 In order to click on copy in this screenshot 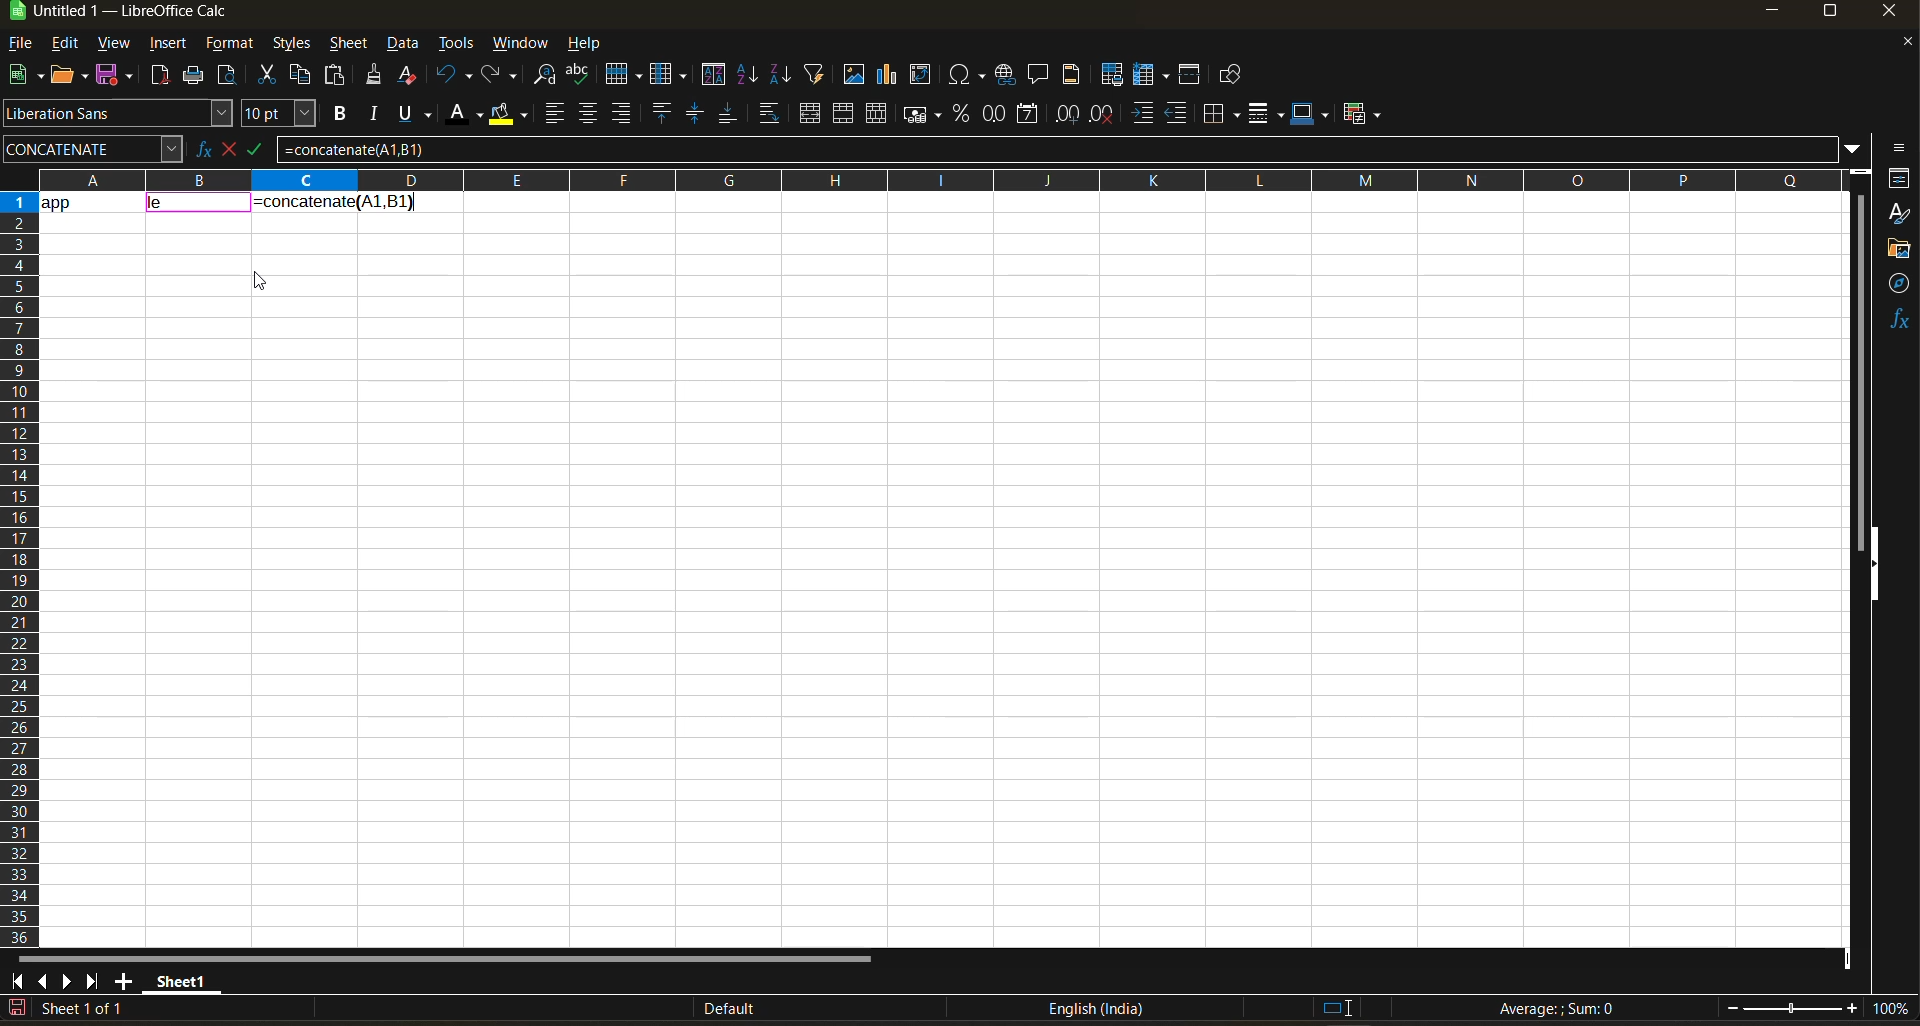, I will do `click(303, 75)`.